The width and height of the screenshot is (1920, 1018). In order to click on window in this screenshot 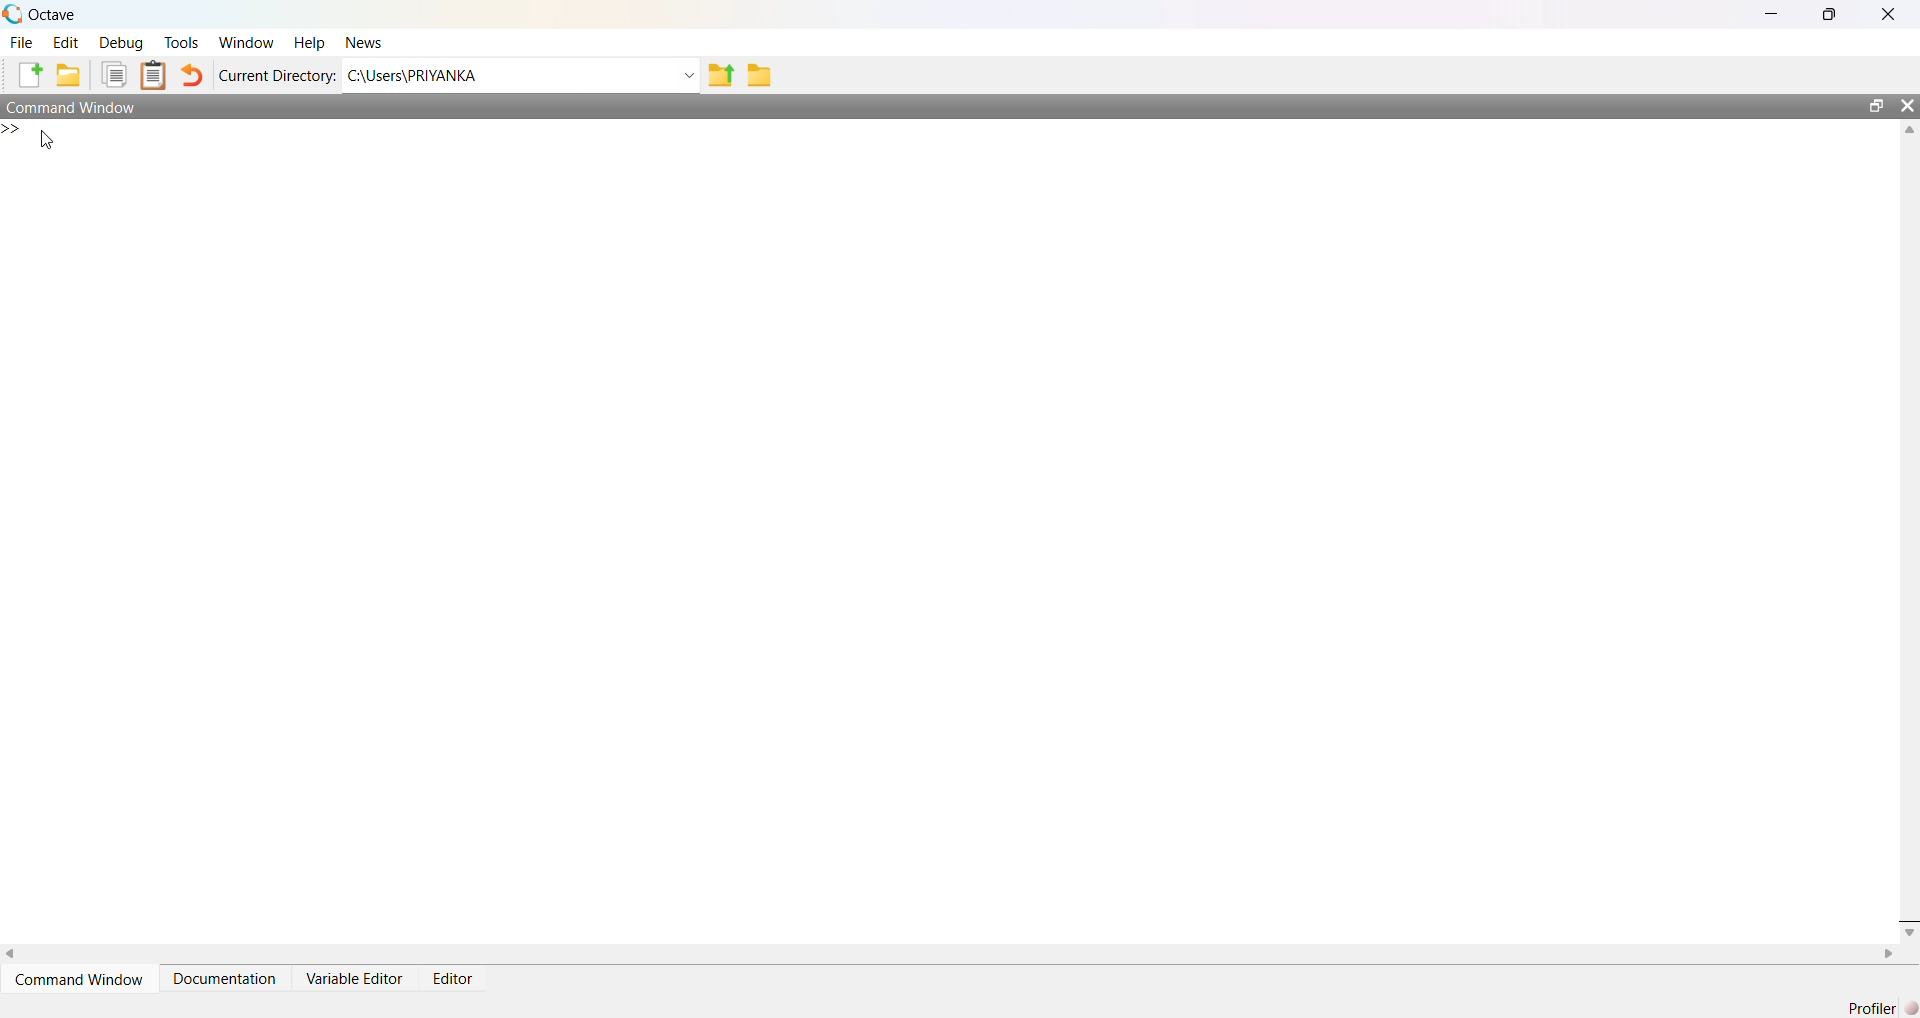, I will do `click(248, 42)`.